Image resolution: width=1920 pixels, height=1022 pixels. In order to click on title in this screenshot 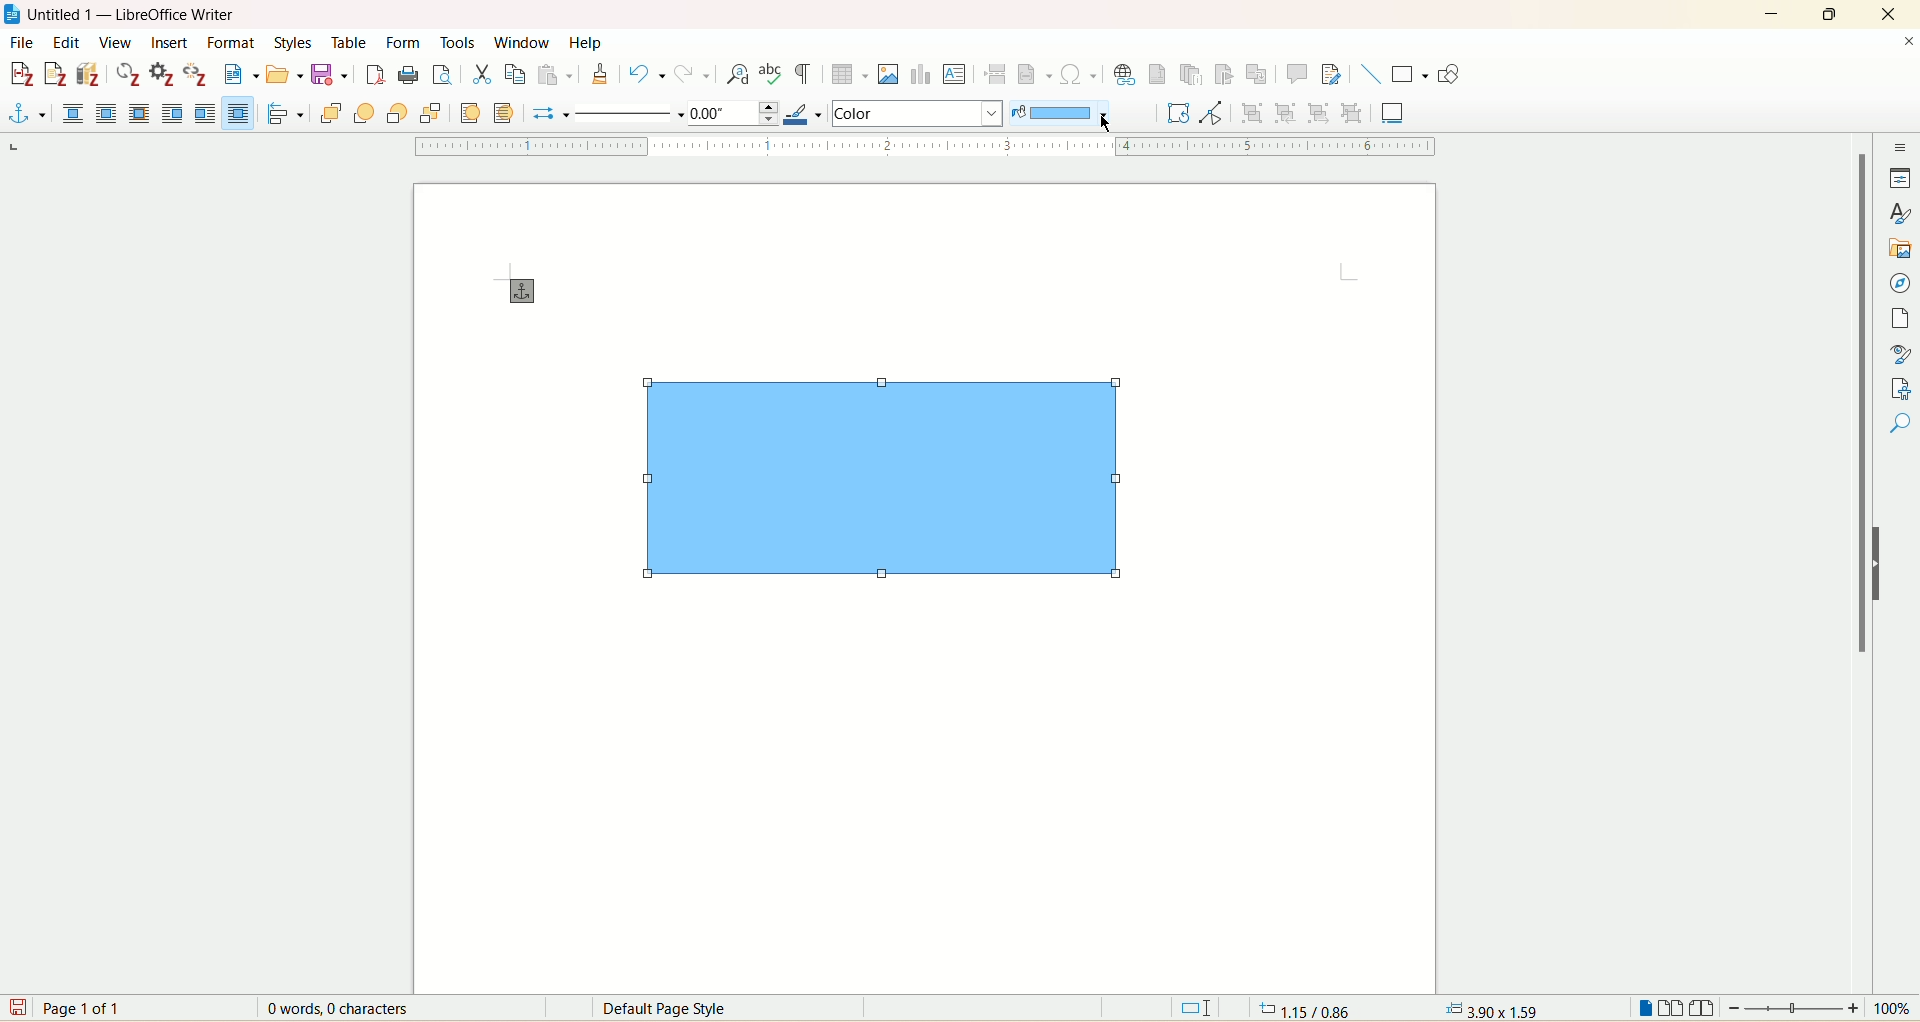, I will do `click(134, 15)`.